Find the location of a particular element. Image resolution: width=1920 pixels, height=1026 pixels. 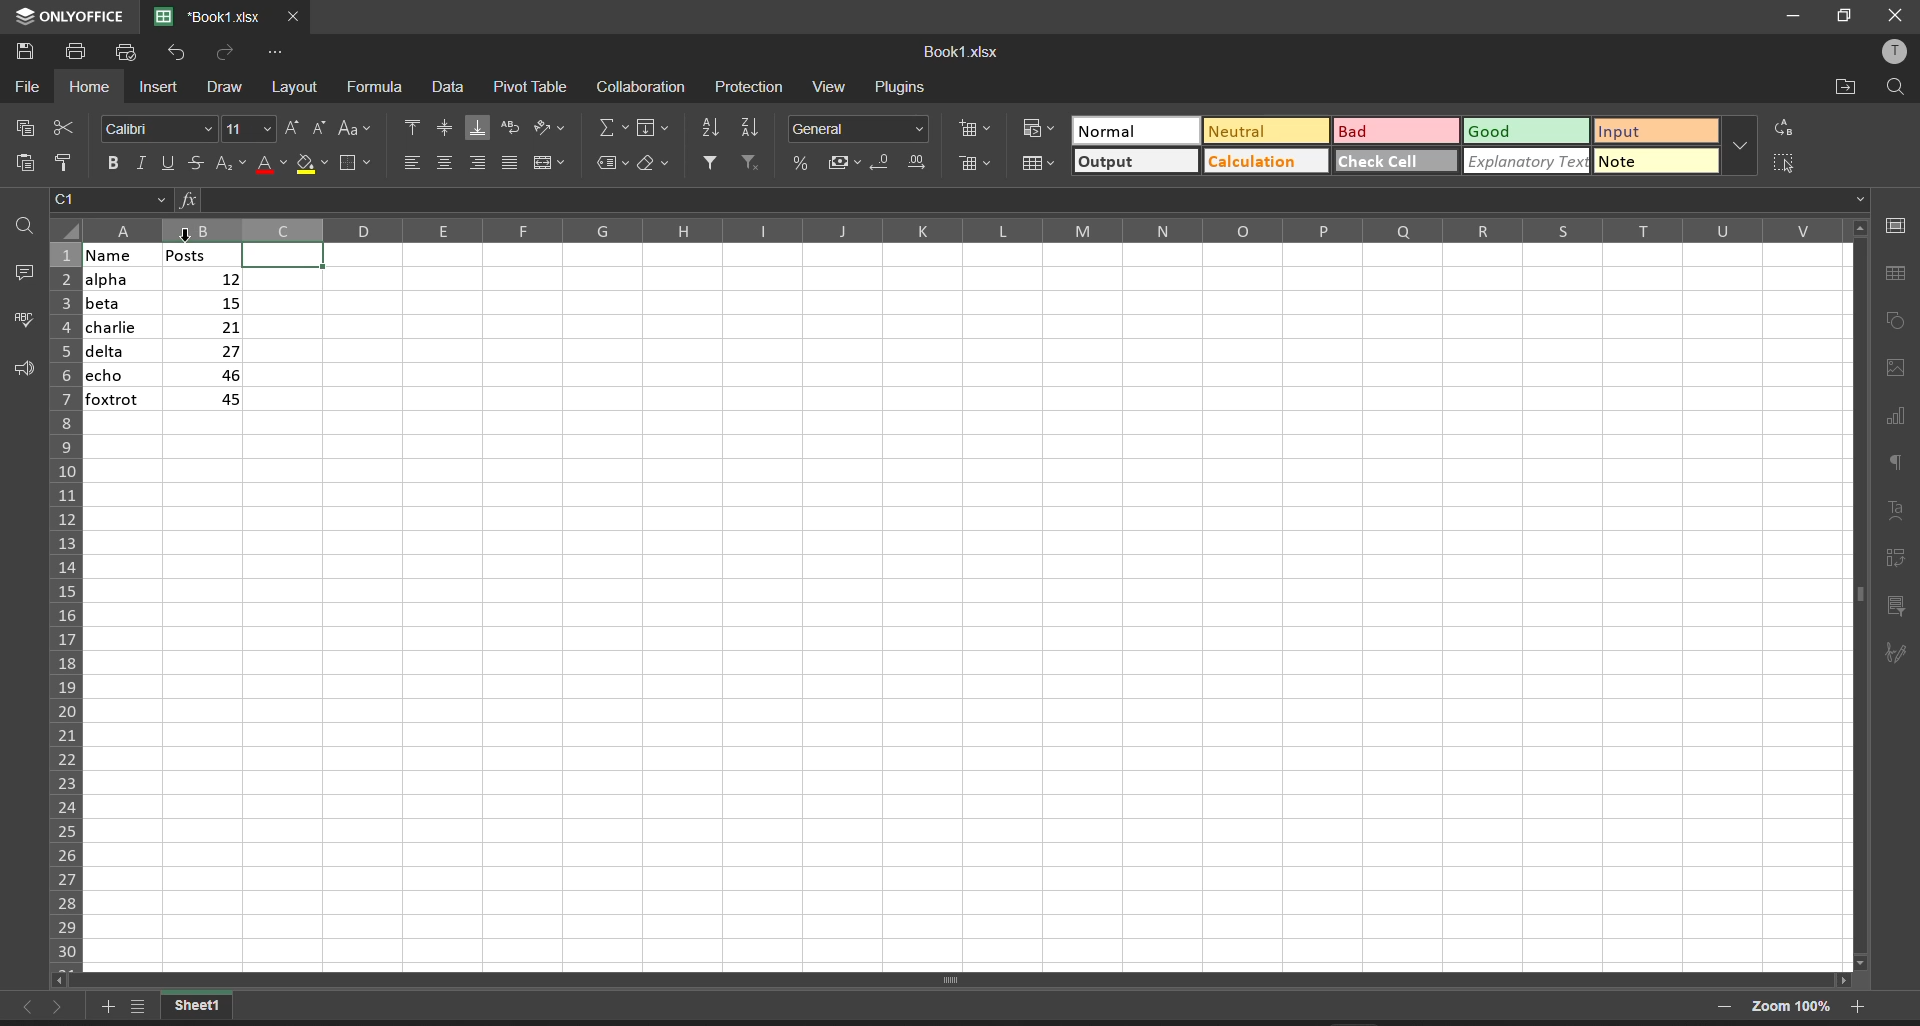

draw is located at coordinates (226, 86).